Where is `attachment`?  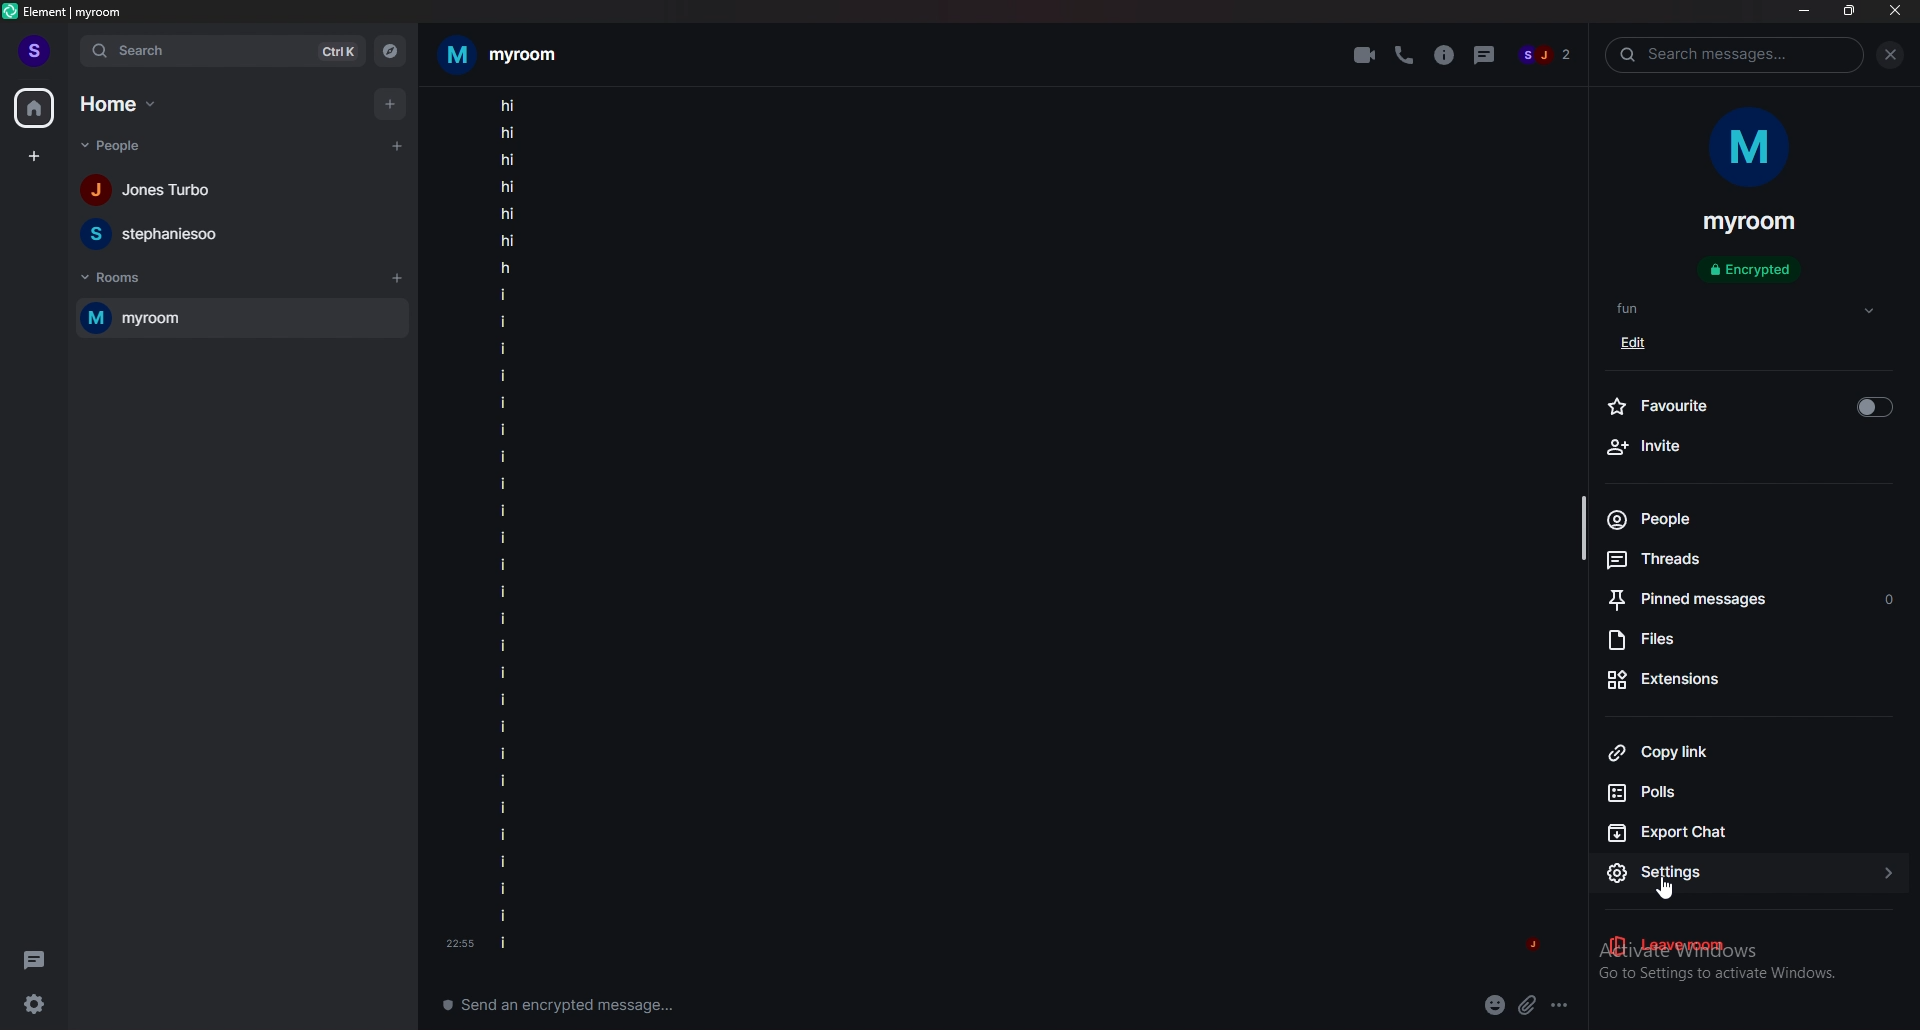 attachment is located at coordinates (1528, 1006).